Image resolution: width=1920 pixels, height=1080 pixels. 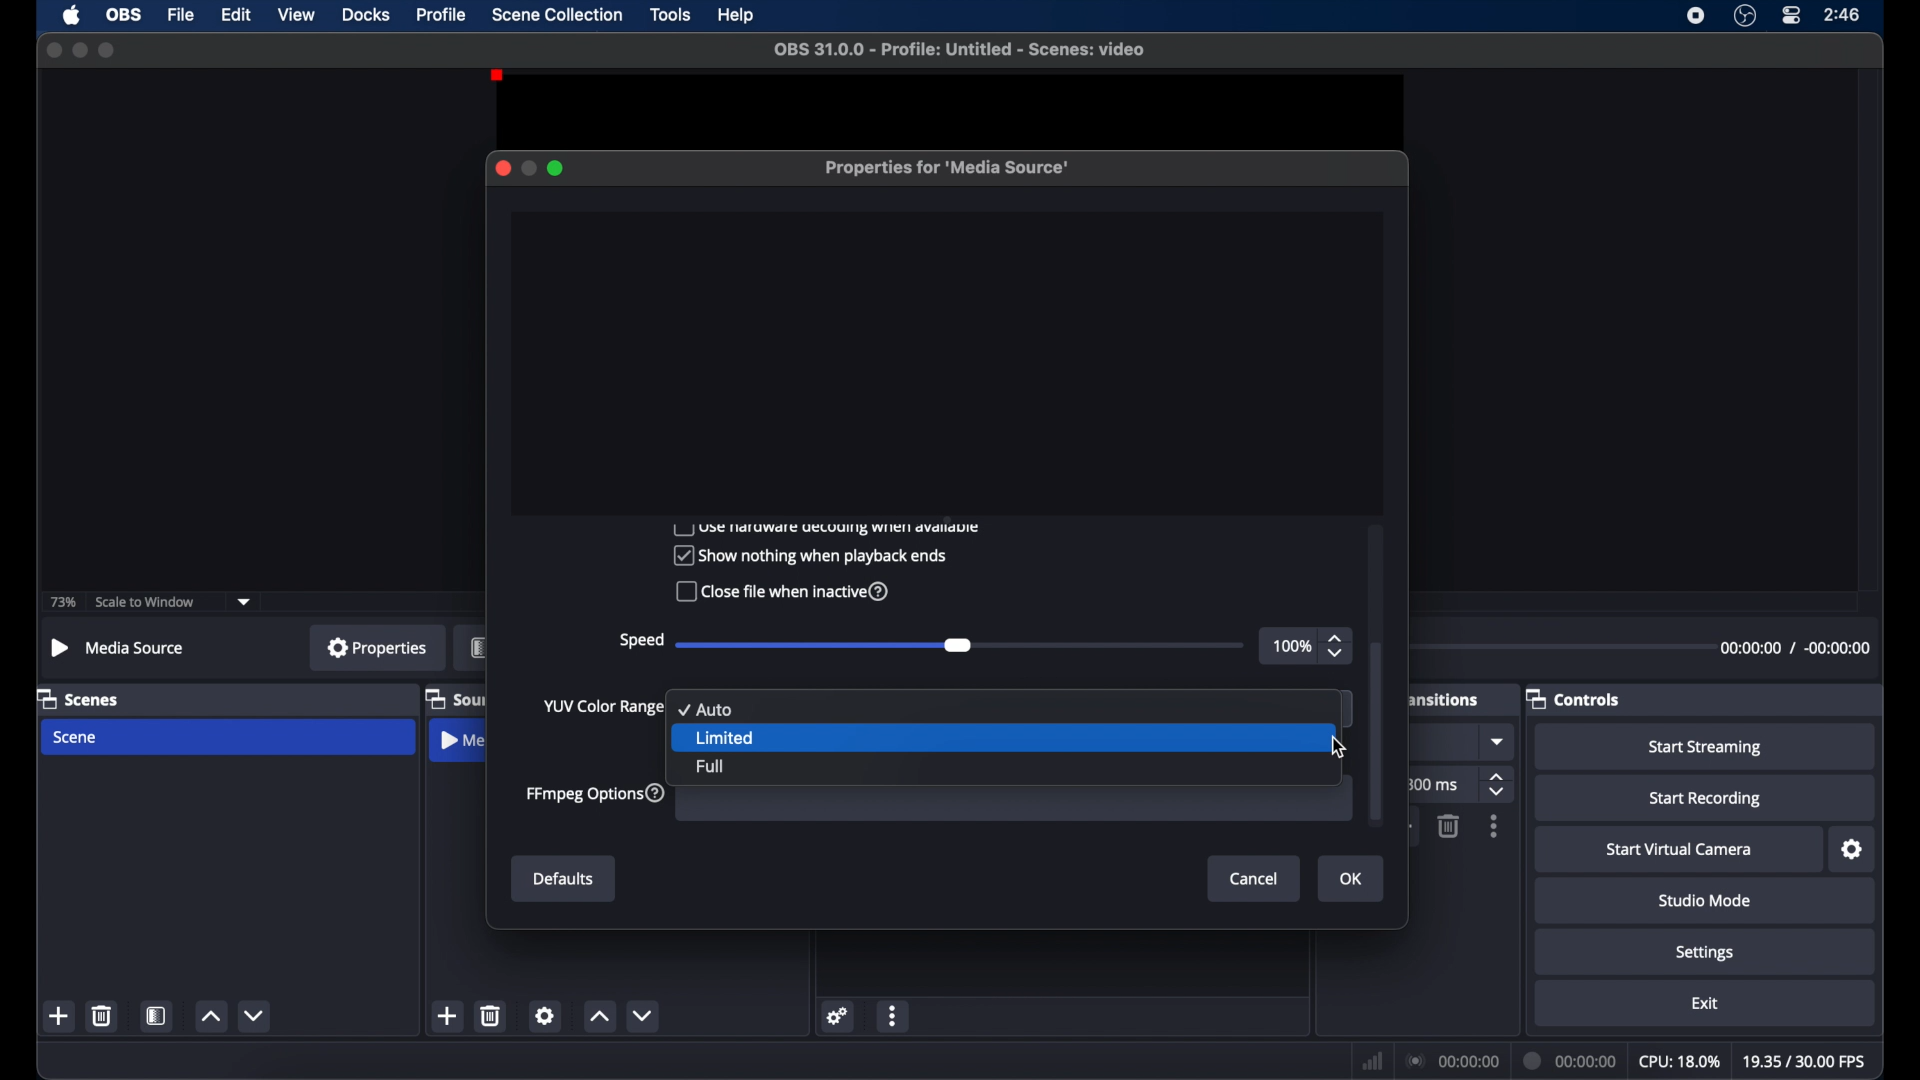 What do you see at coordinates (502, 168) in the screenshot?
I see `close` at bounding box center [502, 168].